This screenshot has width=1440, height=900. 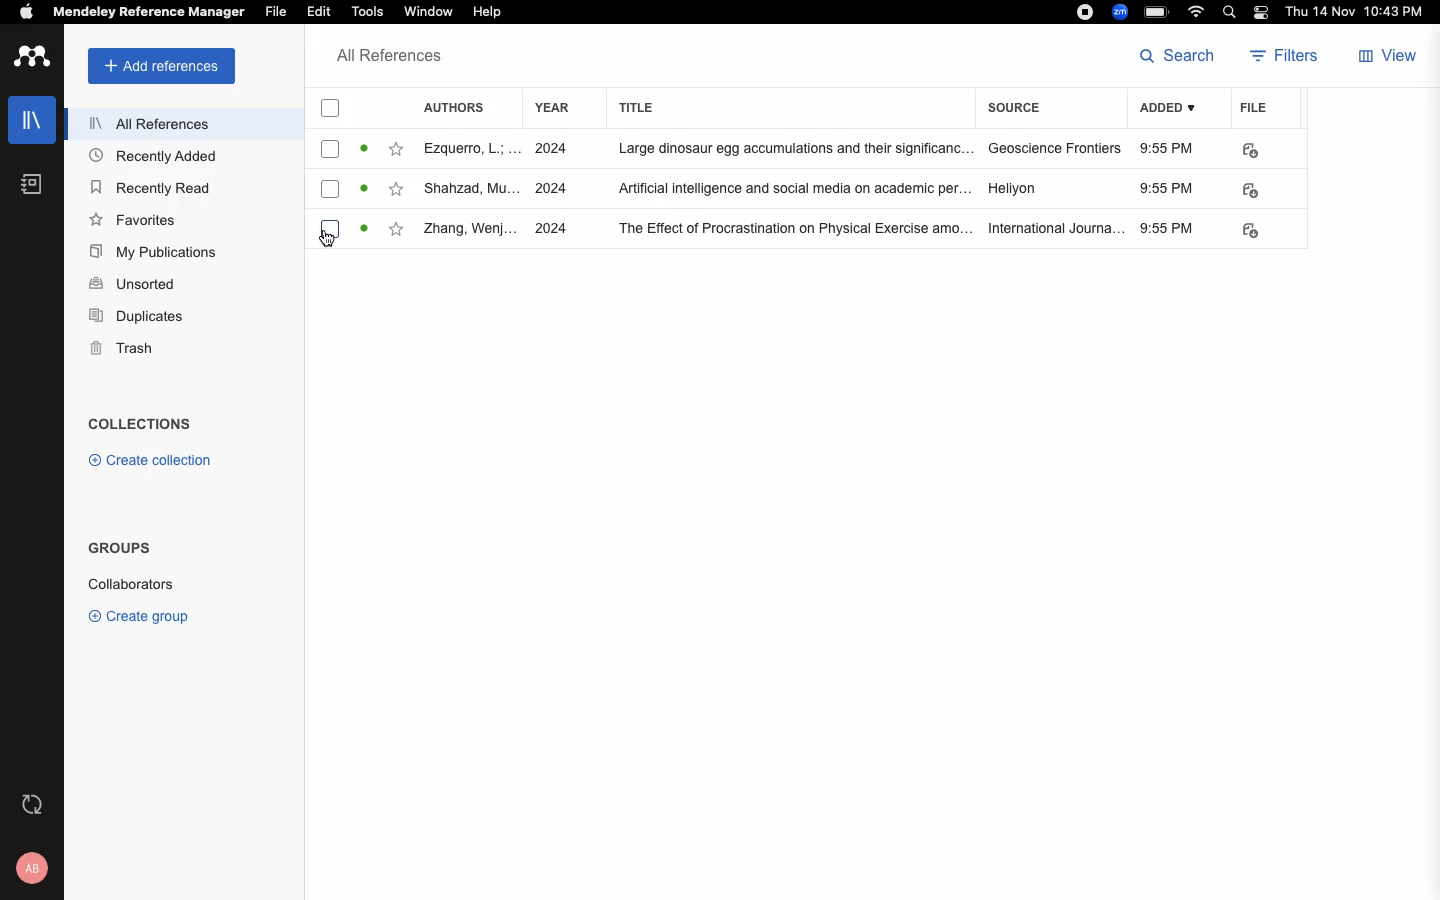 I want to click on 2024, so click(x=557, y=150).